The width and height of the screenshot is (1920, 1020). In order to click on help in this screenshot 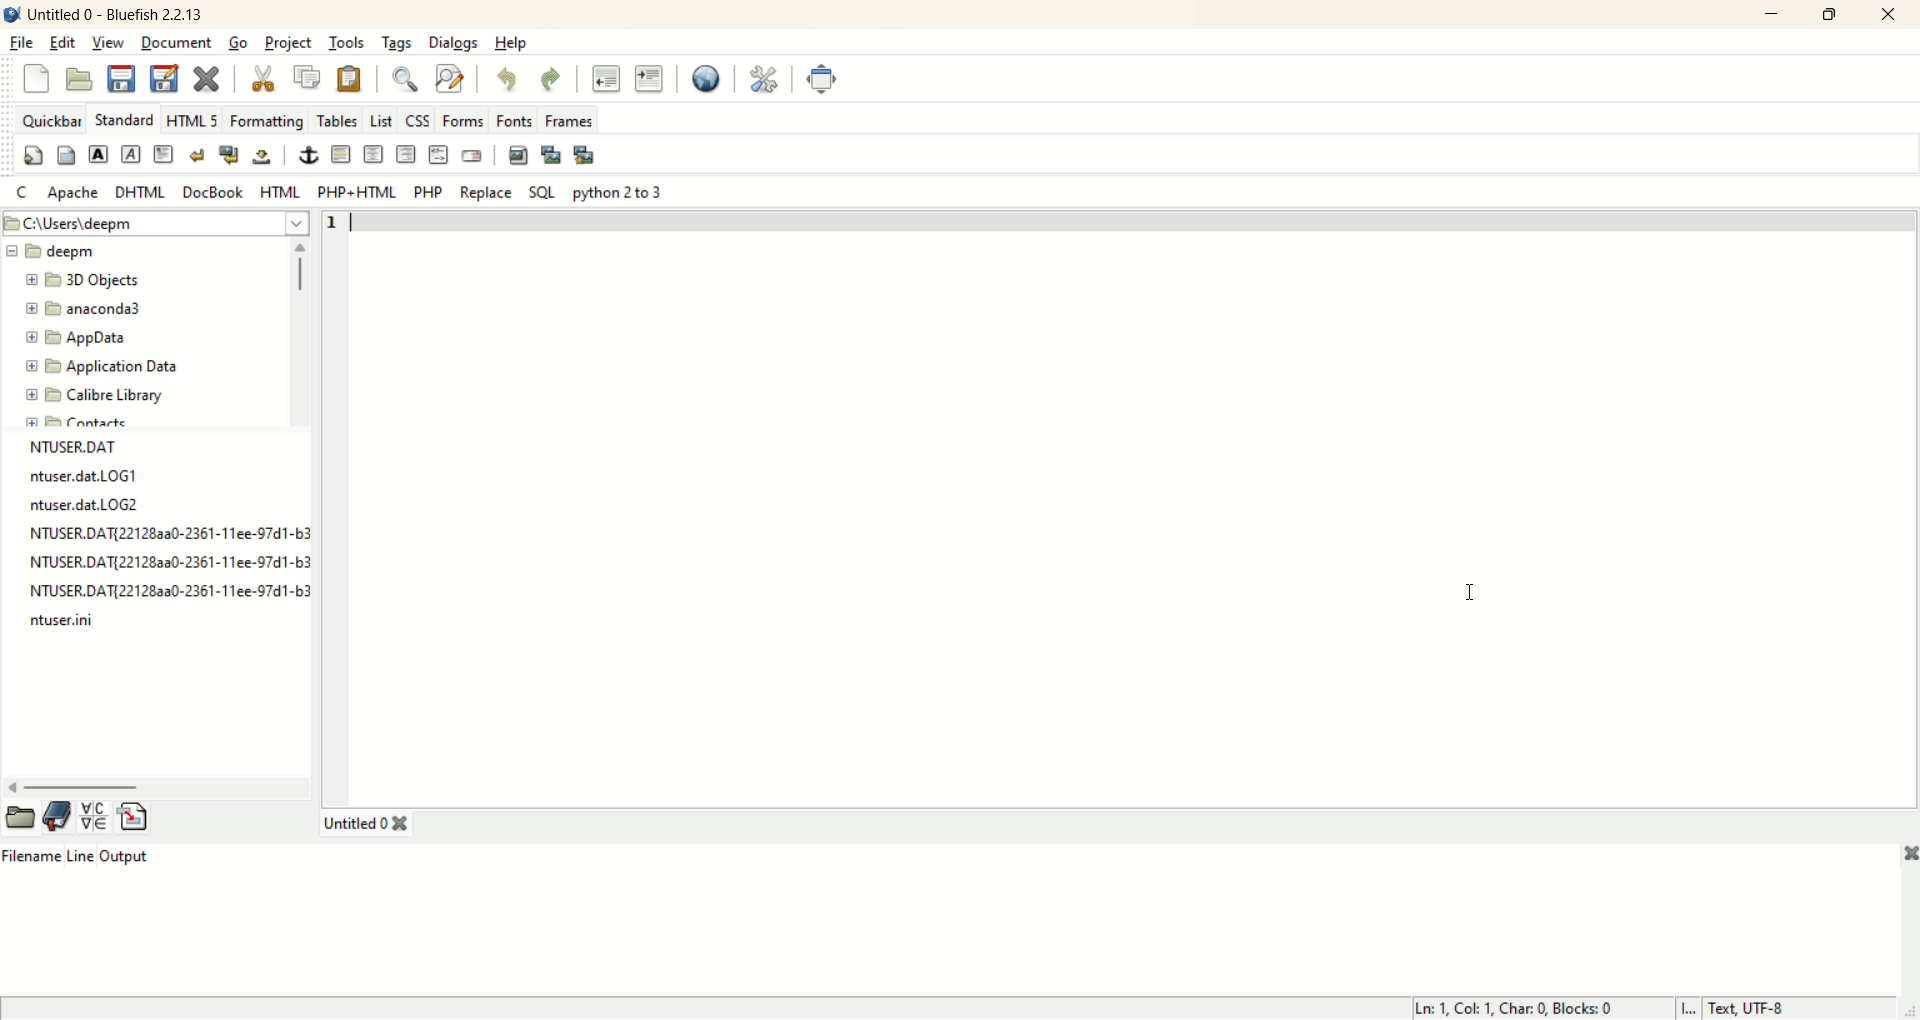, I will do `click(510, 41)`.